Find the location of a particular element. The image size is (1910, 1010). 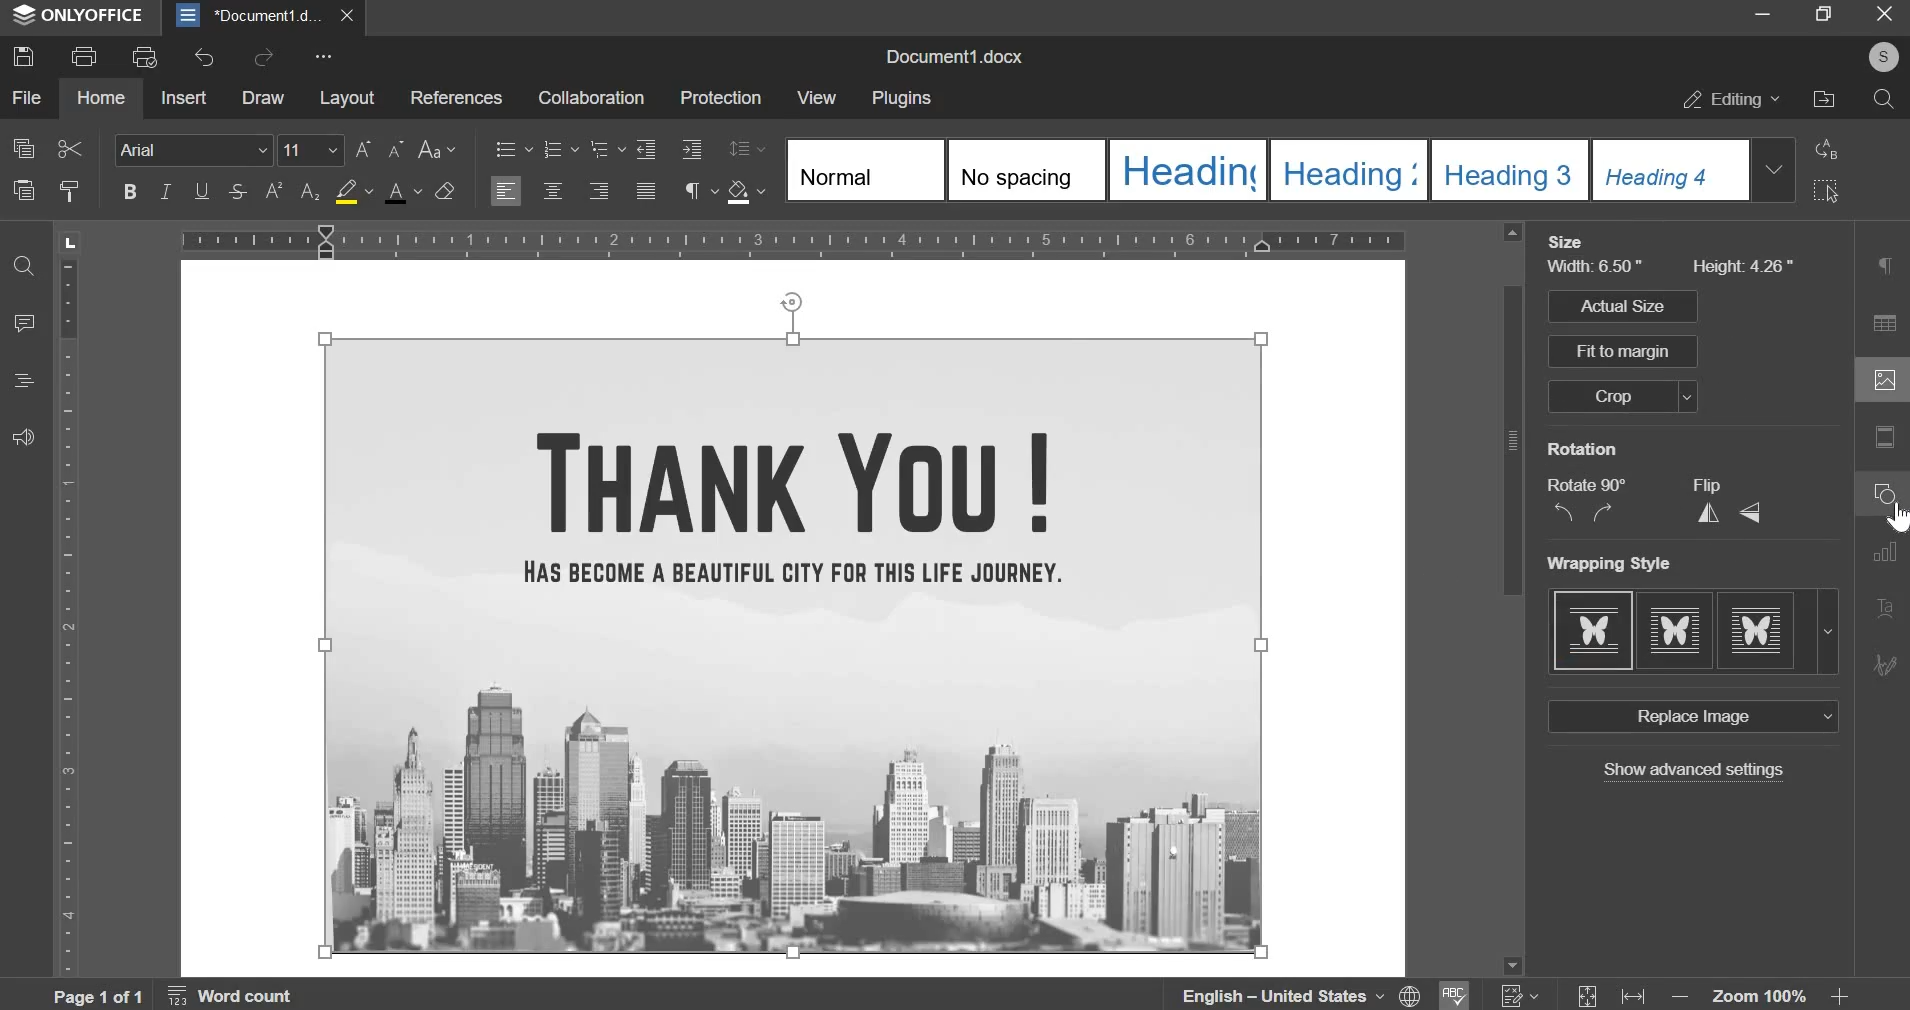

view is located at coordinates (817, 95).